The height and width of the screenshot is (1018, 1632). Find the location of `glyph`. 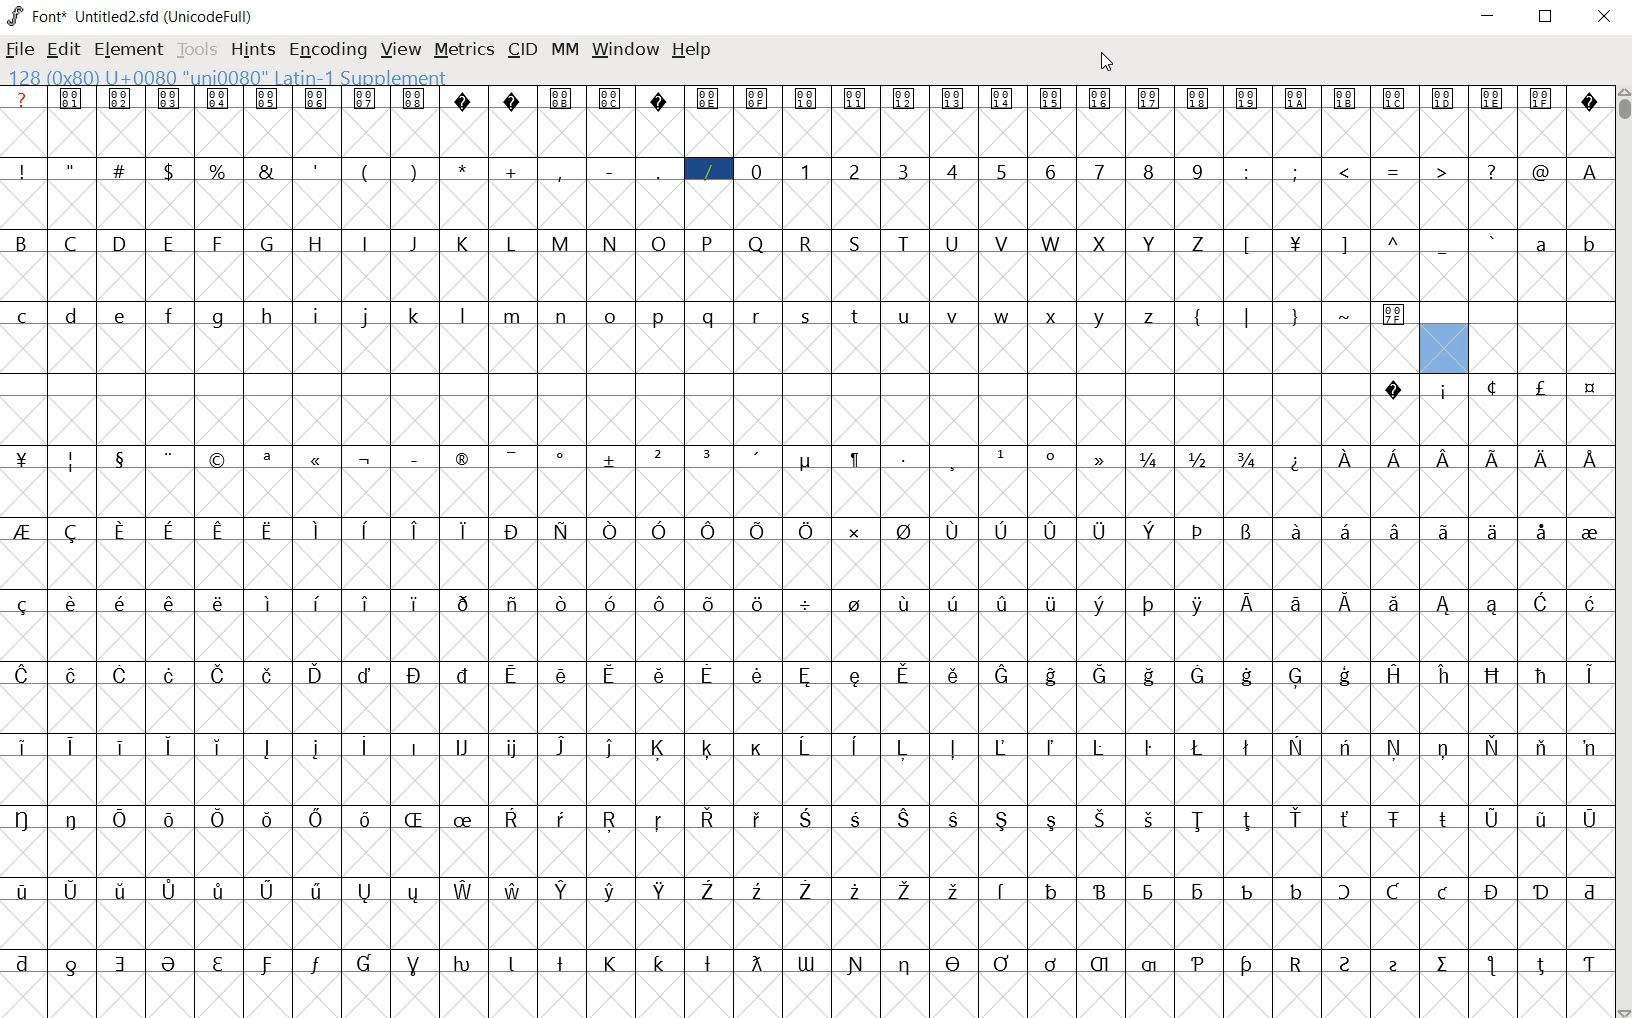

glyph is located at coordinates (902, 171).